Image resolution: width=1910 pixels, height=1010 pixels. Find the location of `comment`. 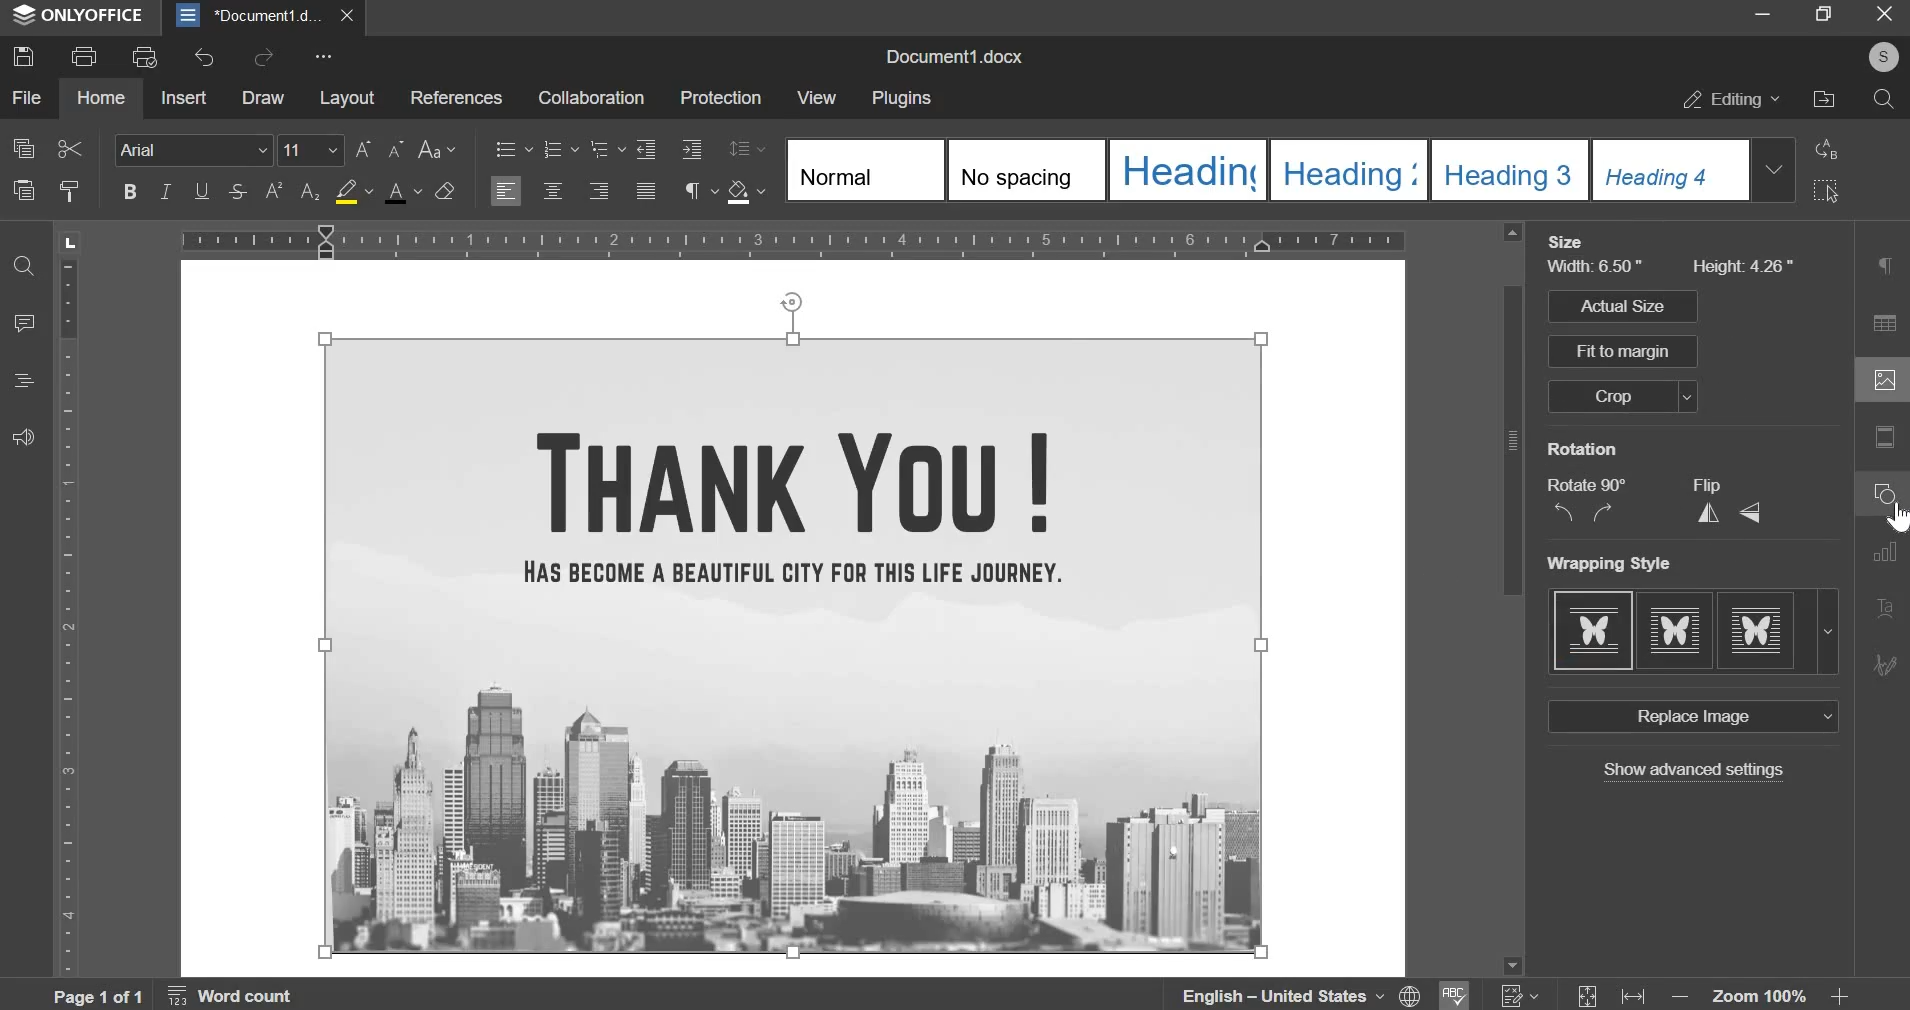

comment is located at coordinates (25, 324).